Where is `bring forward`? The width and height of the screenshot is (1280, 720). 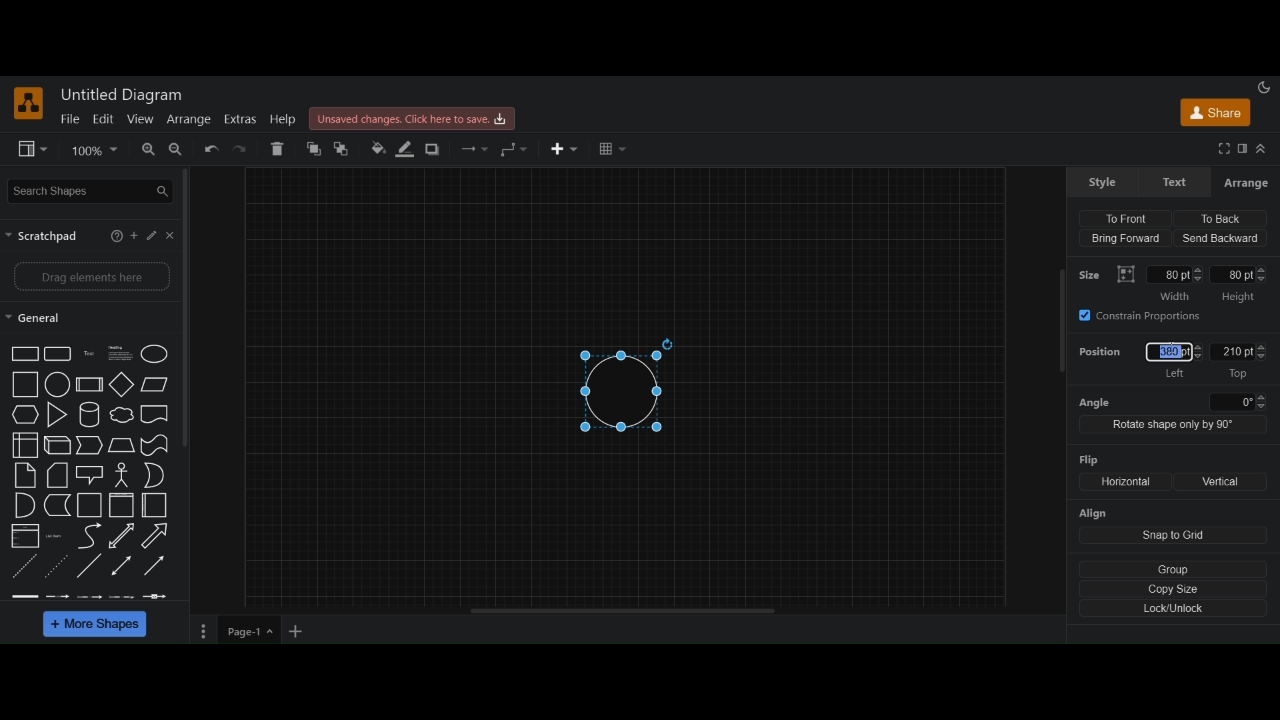
bring forward is located at coordinates (1124, 240).